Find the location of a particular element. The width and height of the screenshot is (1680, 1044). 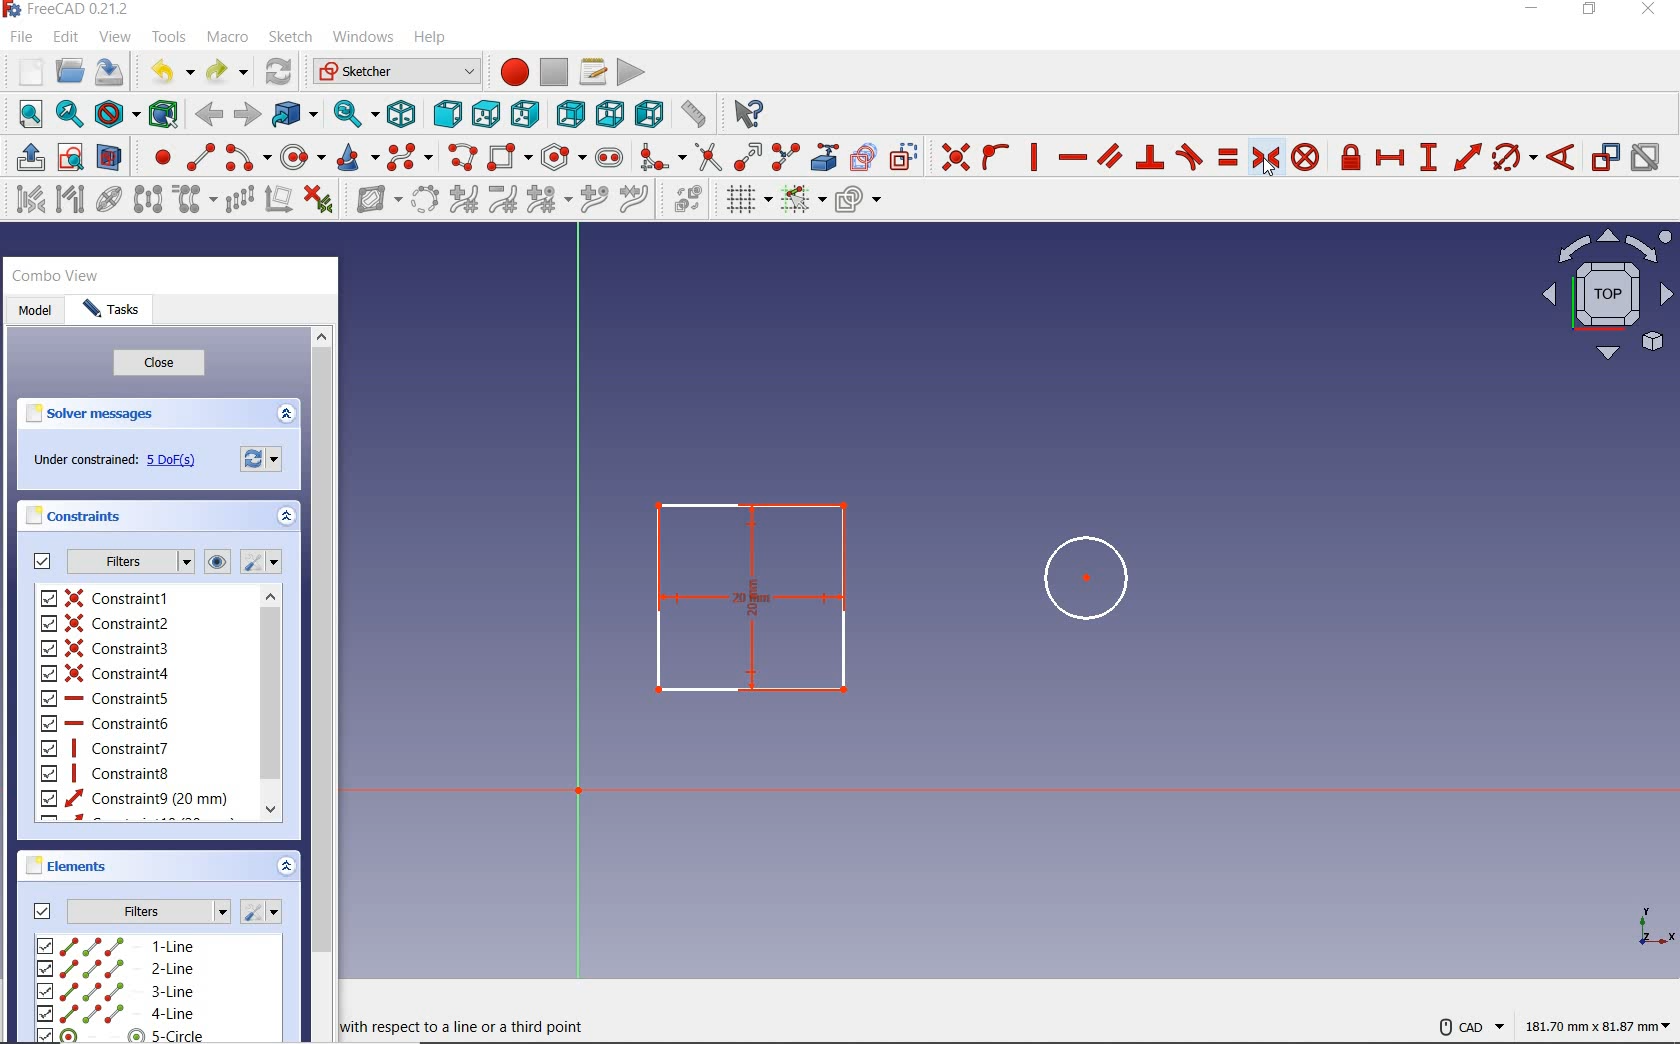

remove axes alignment is located at coordinates (279, 198).